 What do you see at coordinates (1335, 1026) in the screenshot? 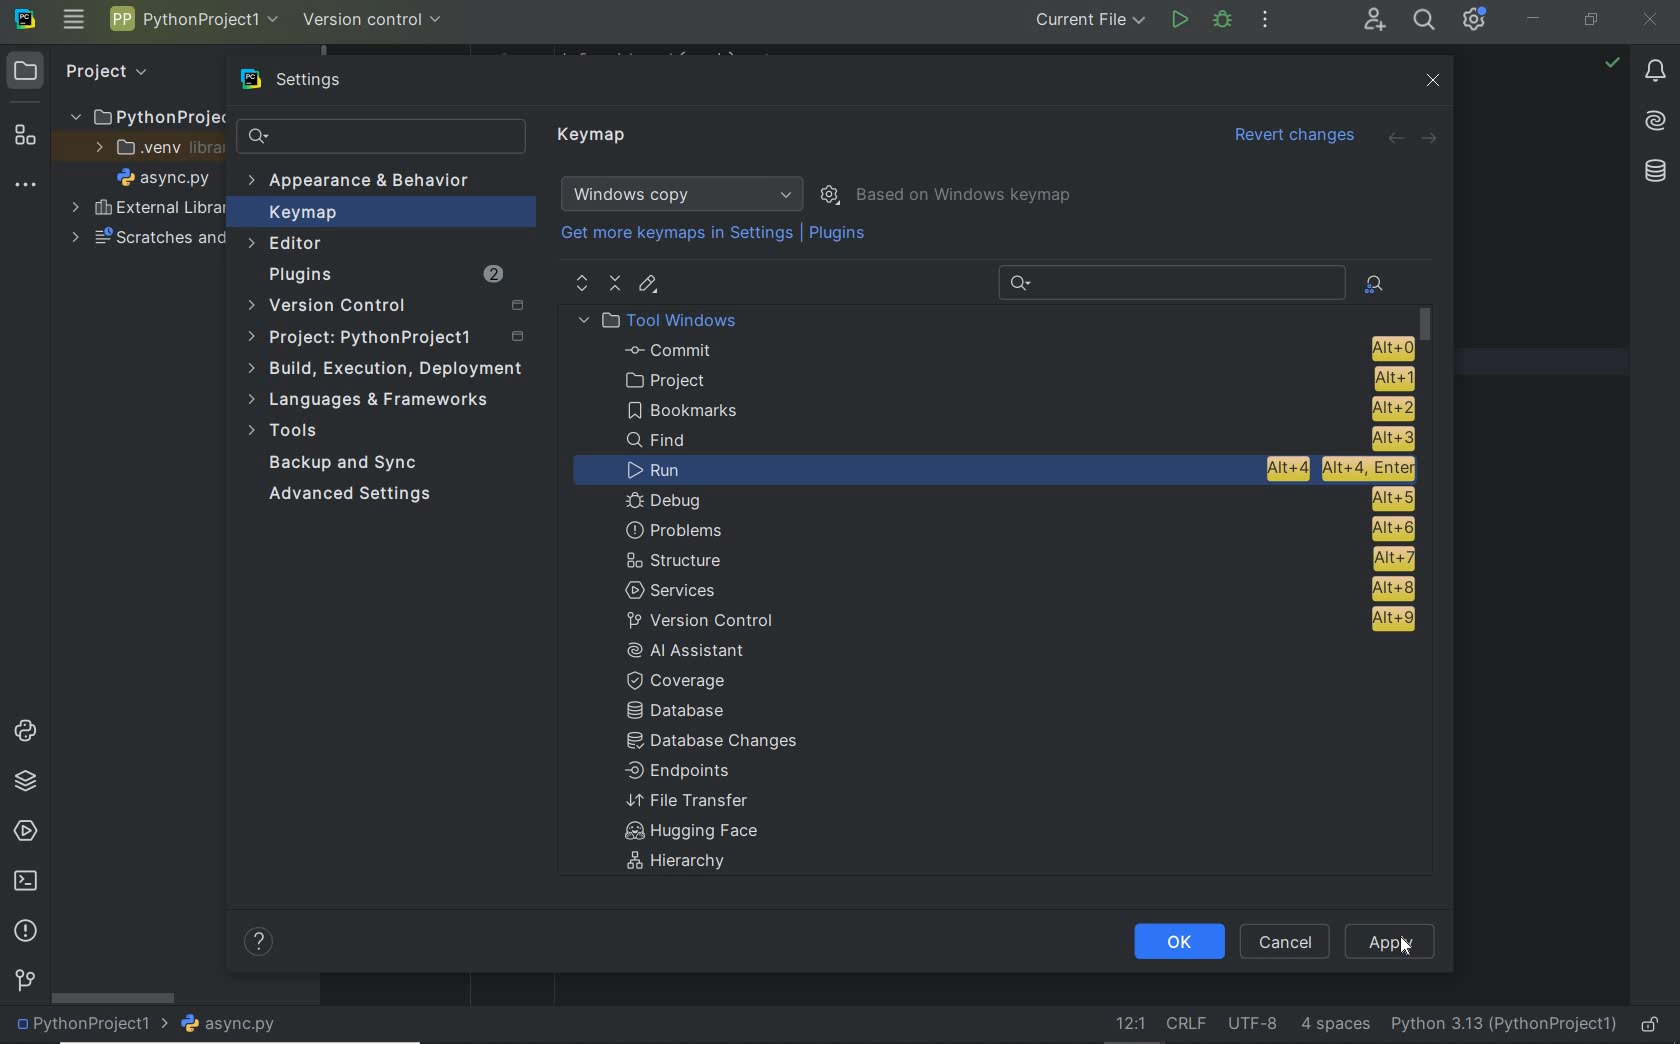
I see `Indent` at bounding box center [1335, 1026].